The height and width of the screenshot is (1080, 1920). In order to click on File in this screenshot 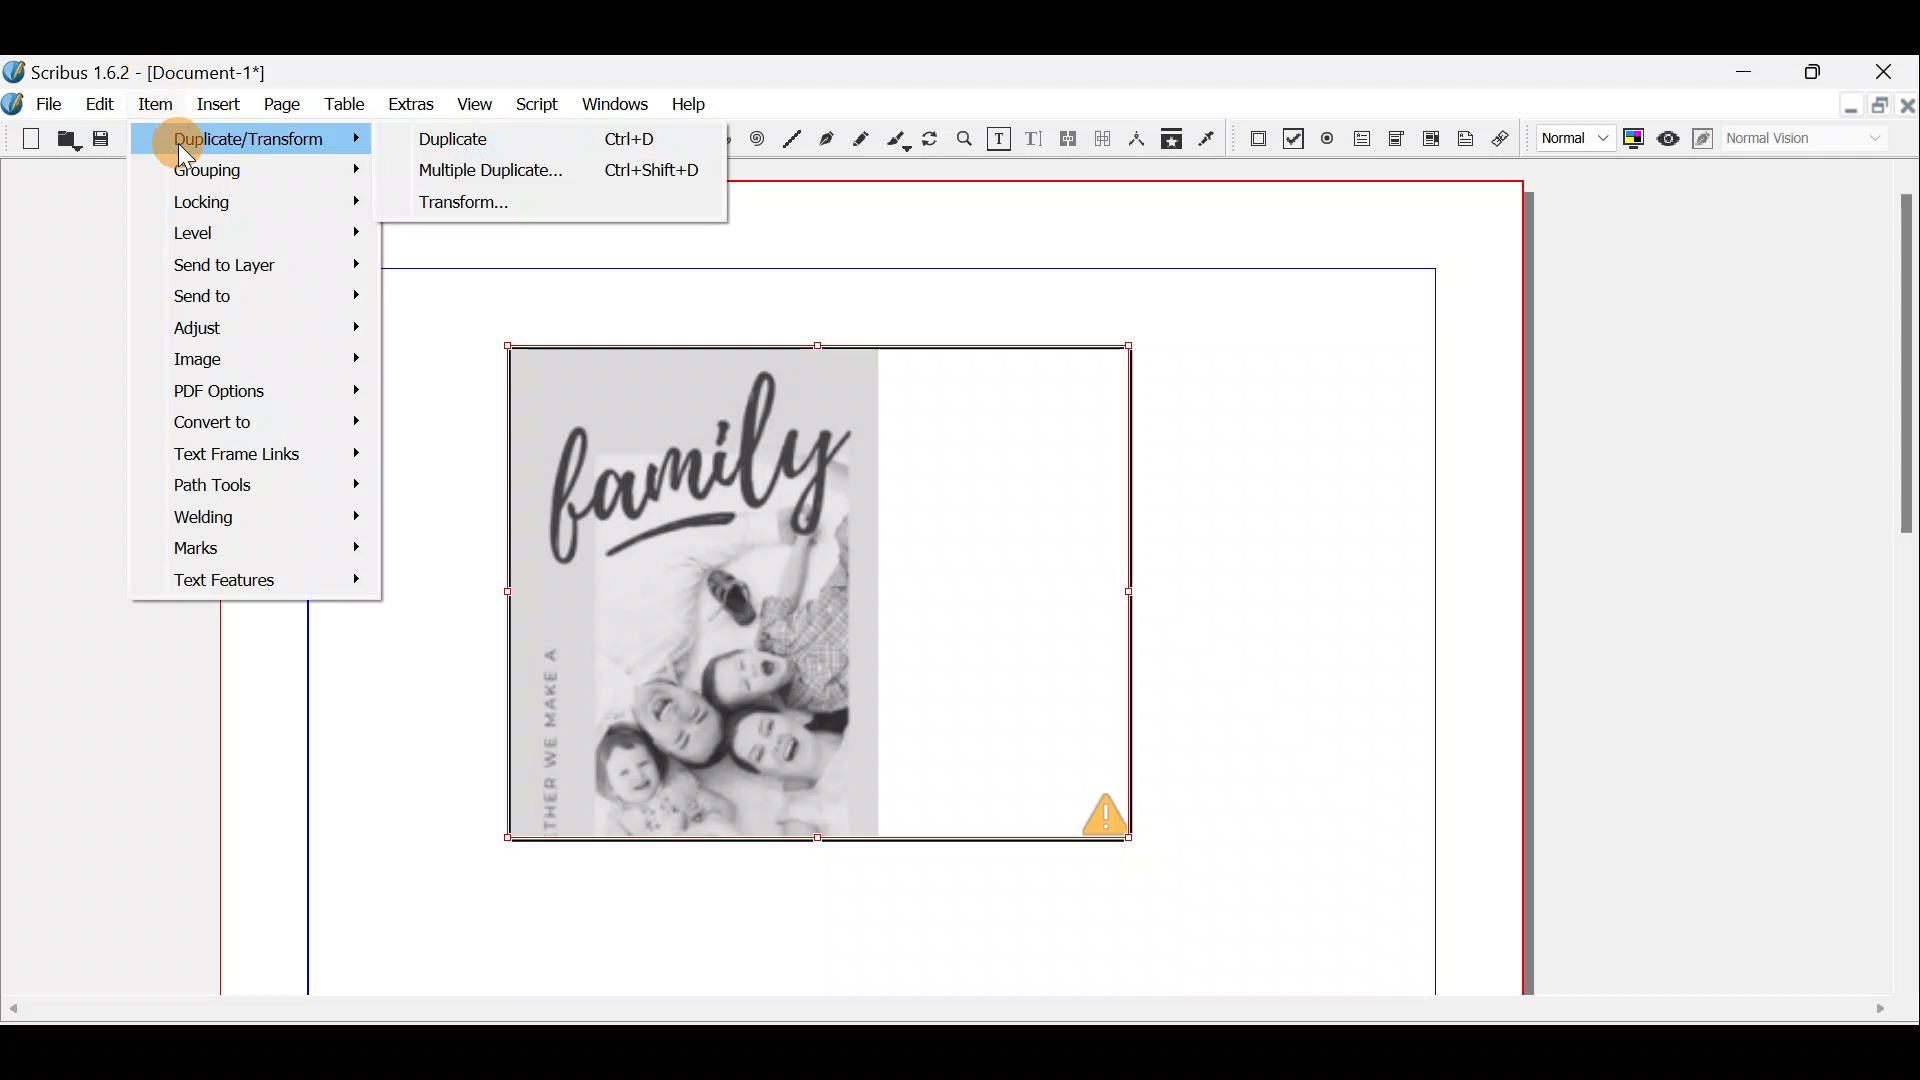, I will do `click(35, 102)`.